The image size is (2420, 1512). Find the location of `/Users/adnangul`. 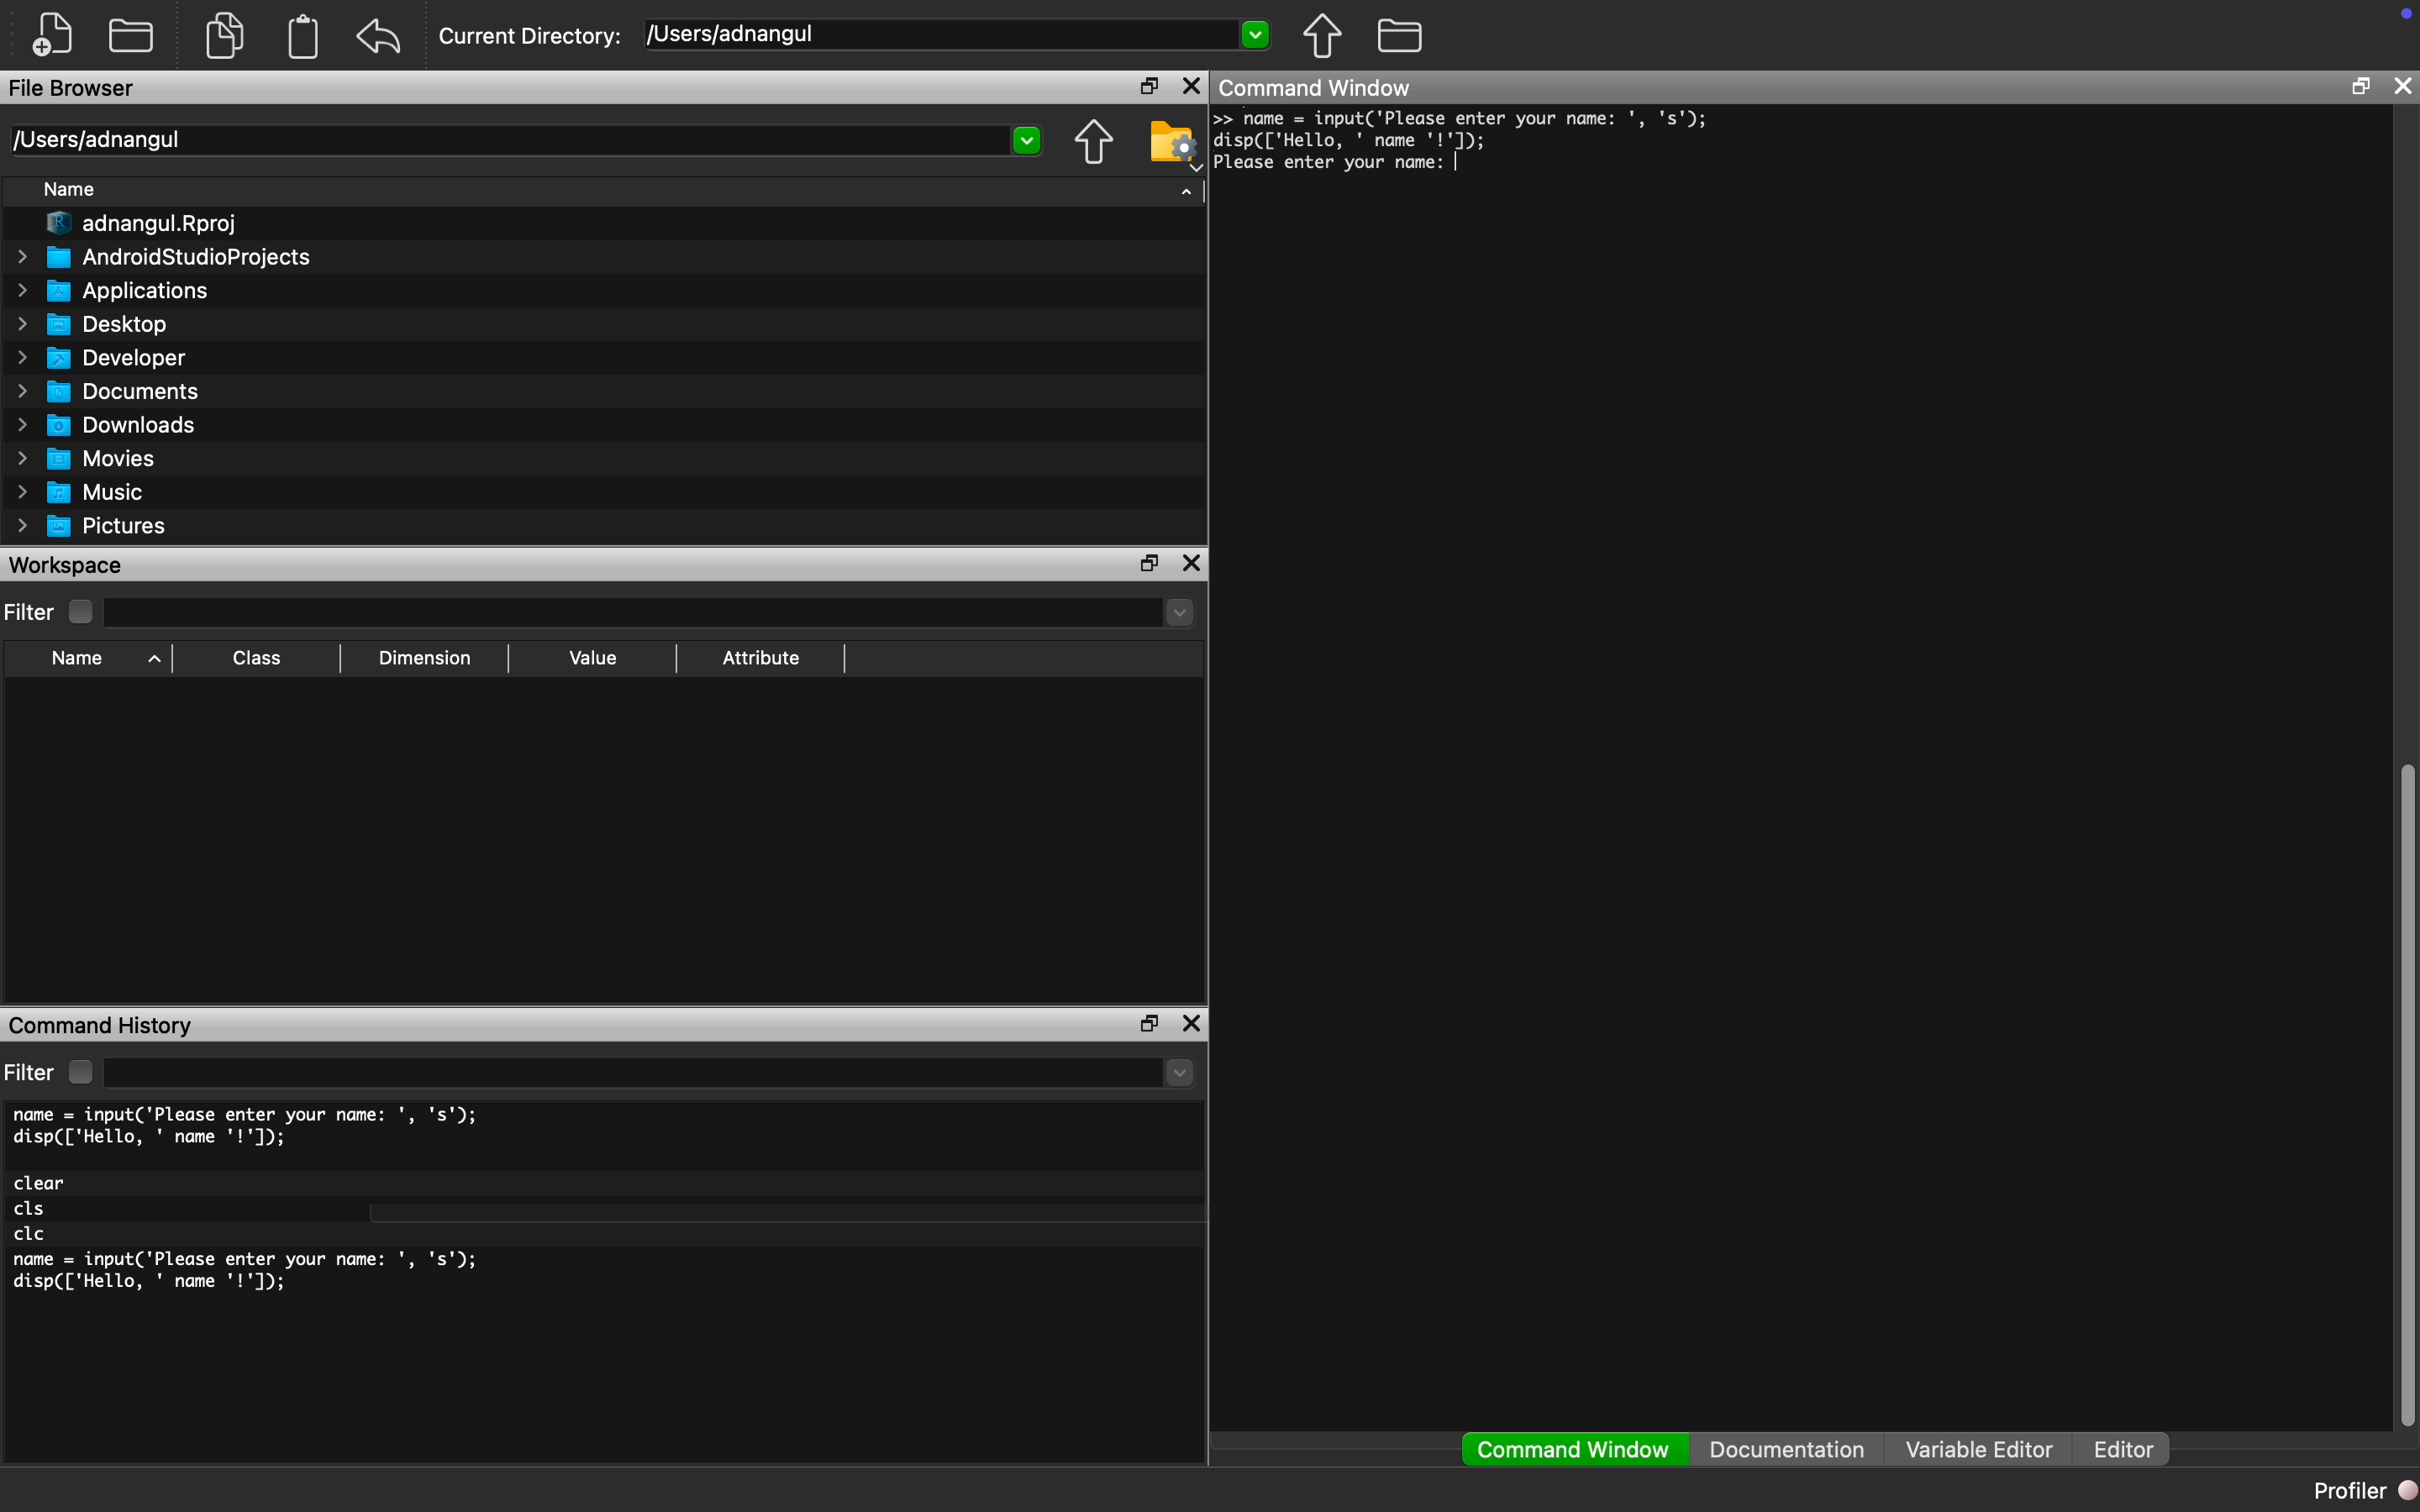

/Users/adnangul is located at coordinates (735, 33).